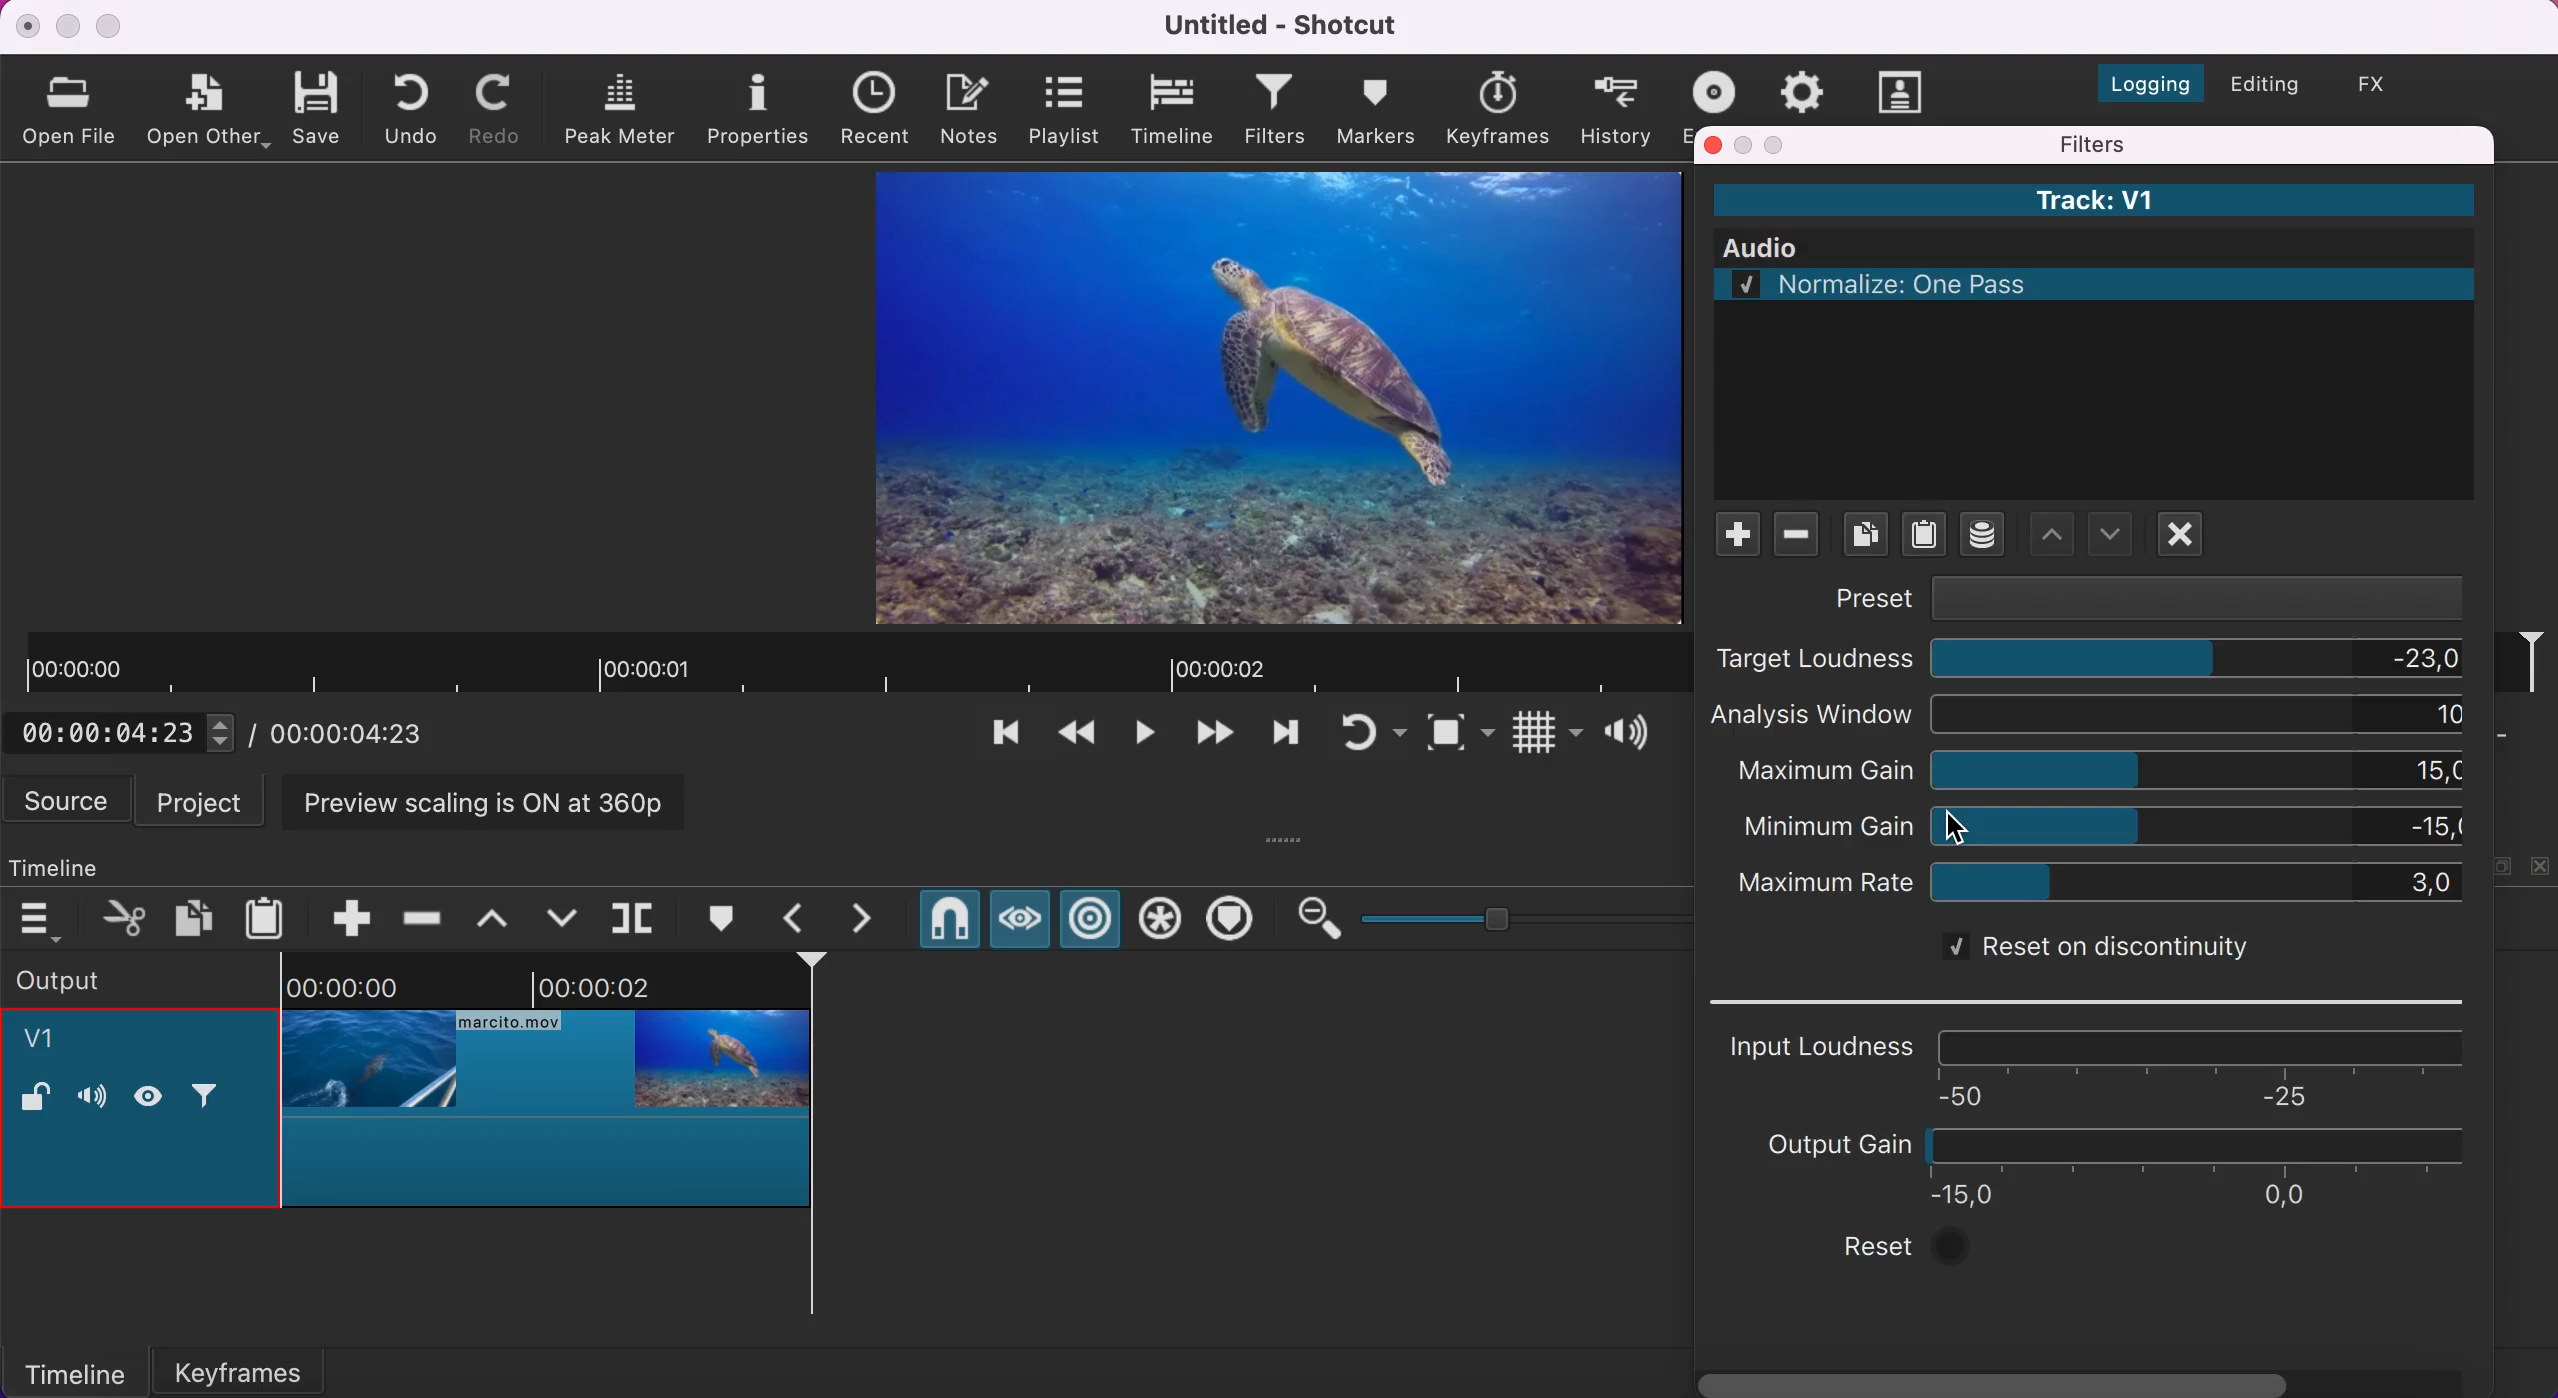 The image size is (2558, 1398). I want to click on play quickly backwards, so click(1074, 738).